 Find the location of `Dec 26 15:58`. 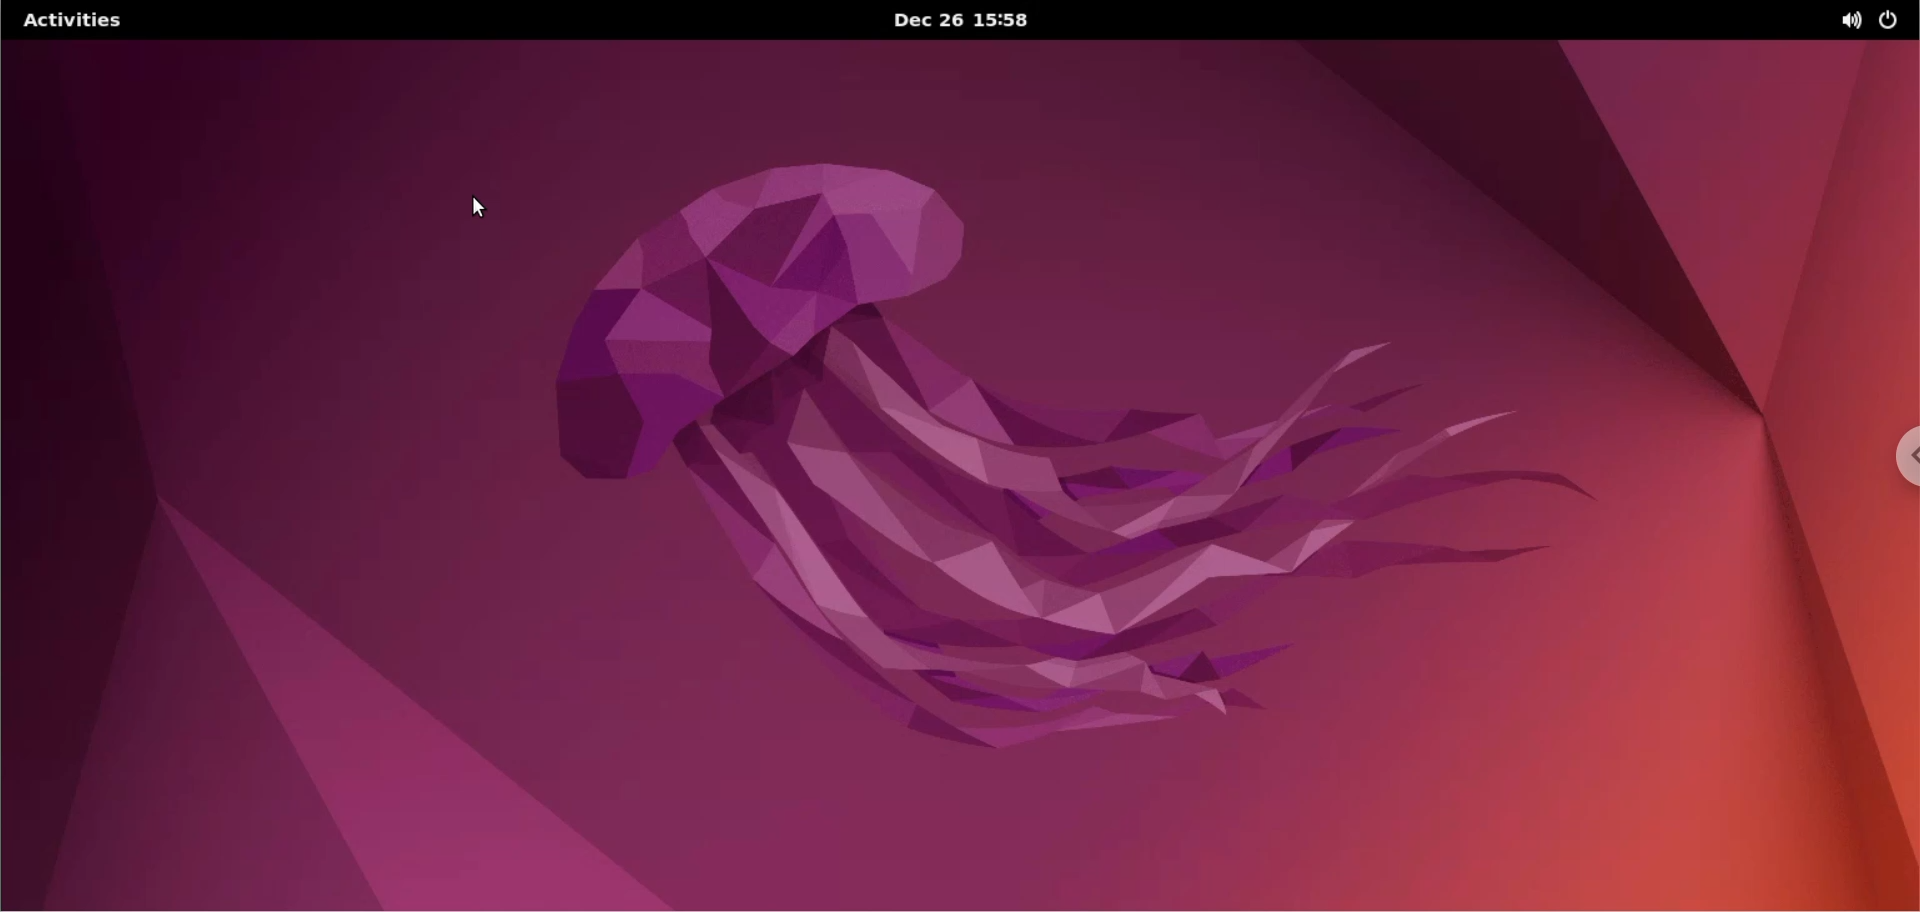

Dec 26 15:58 is located at coordinates (965, 21).